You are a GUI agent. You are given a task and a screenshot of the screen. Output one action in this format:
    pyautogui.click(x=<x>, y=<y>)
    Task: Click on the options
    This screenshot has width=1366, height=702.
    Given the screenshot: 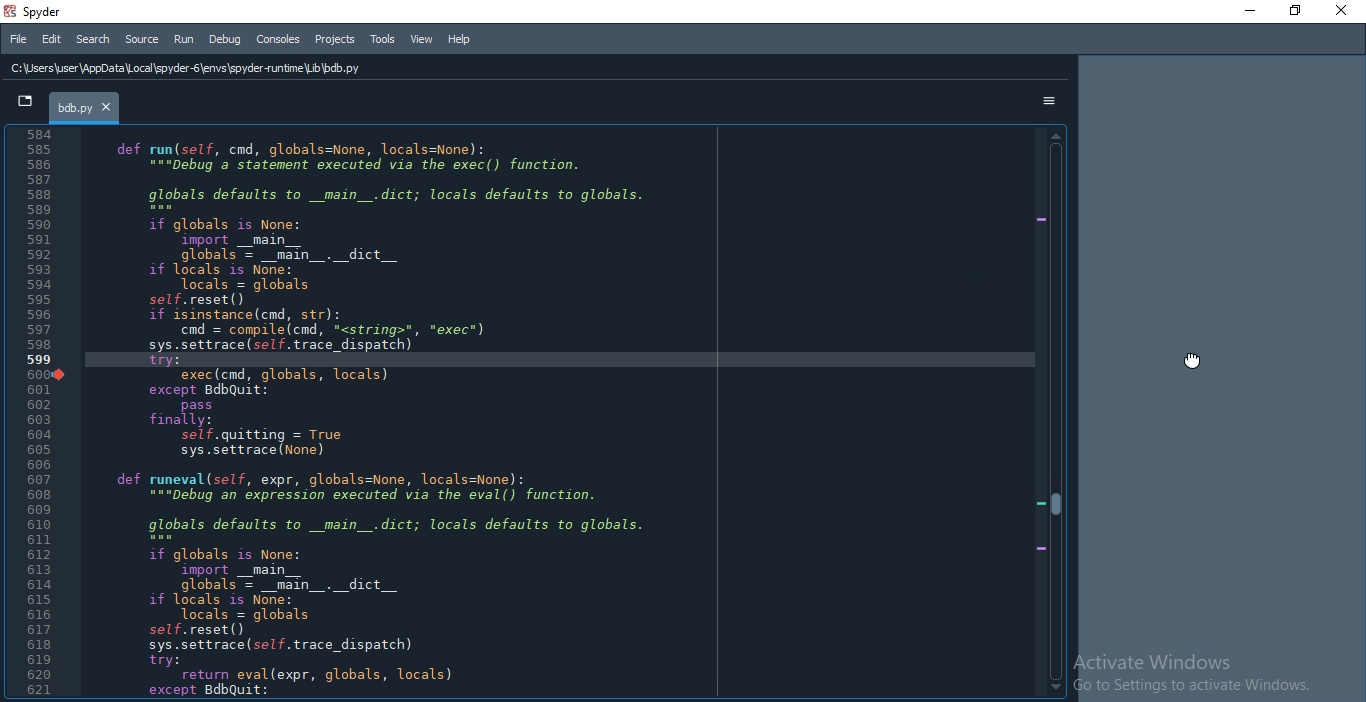 What is the action you would take?
    pyautogui.click(x=1050, y=102)
    